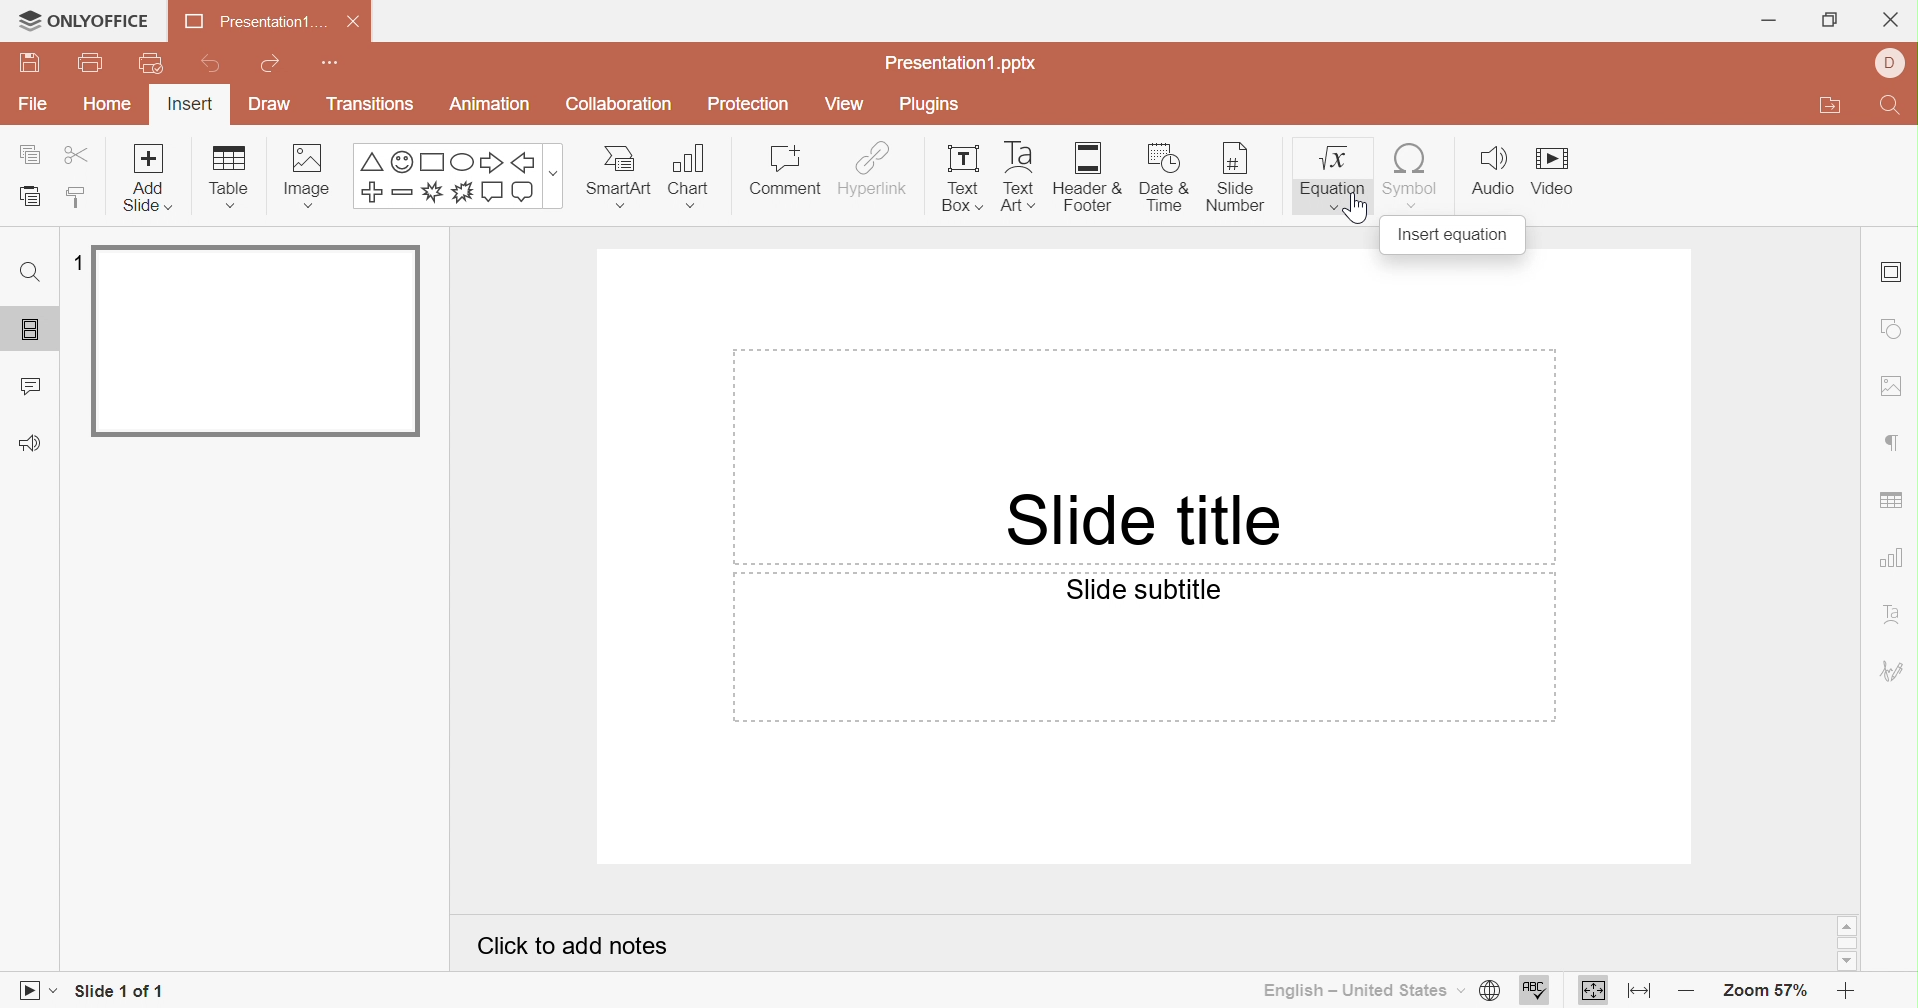 This screenshot has height=1008, width=1918. What do you see at coordinates (122, 991) in the screenshot?
I see `Slide 1 of 1` at bounding box center [122, 991].